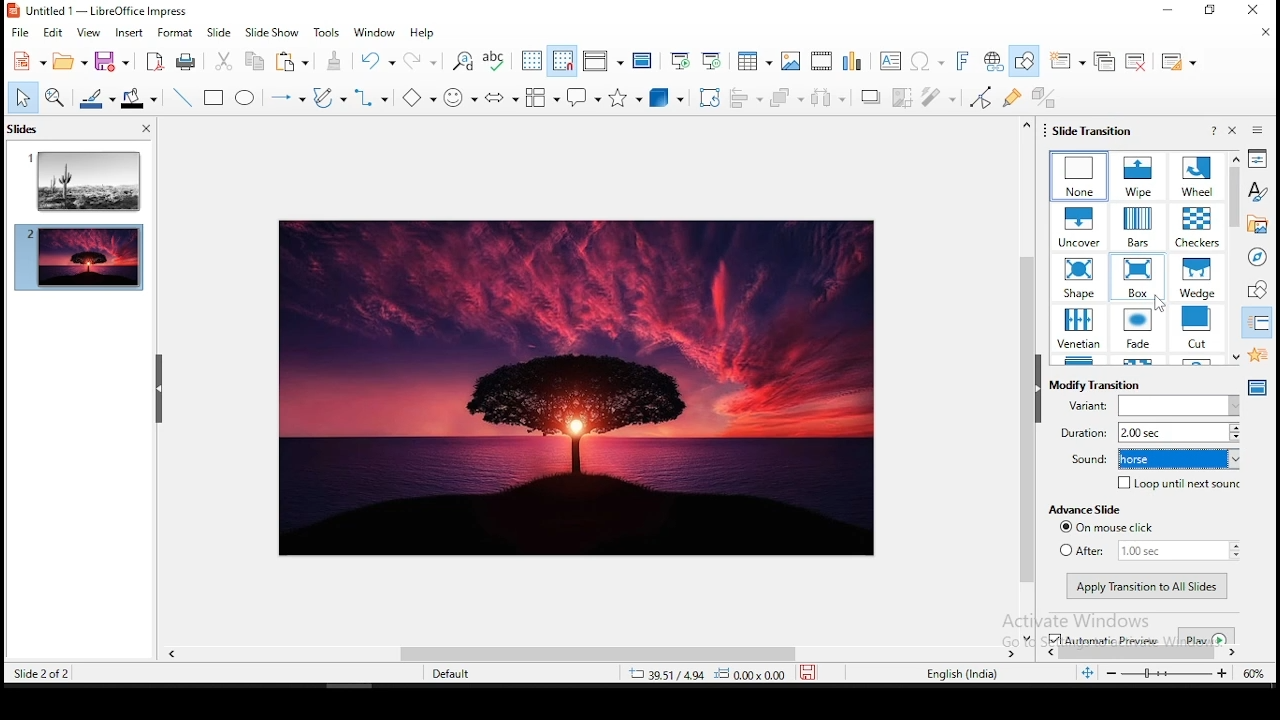 Image resolution: width=1280 pixels, height=720 pixels. I want to click on transition effects, so click(1199, 175).